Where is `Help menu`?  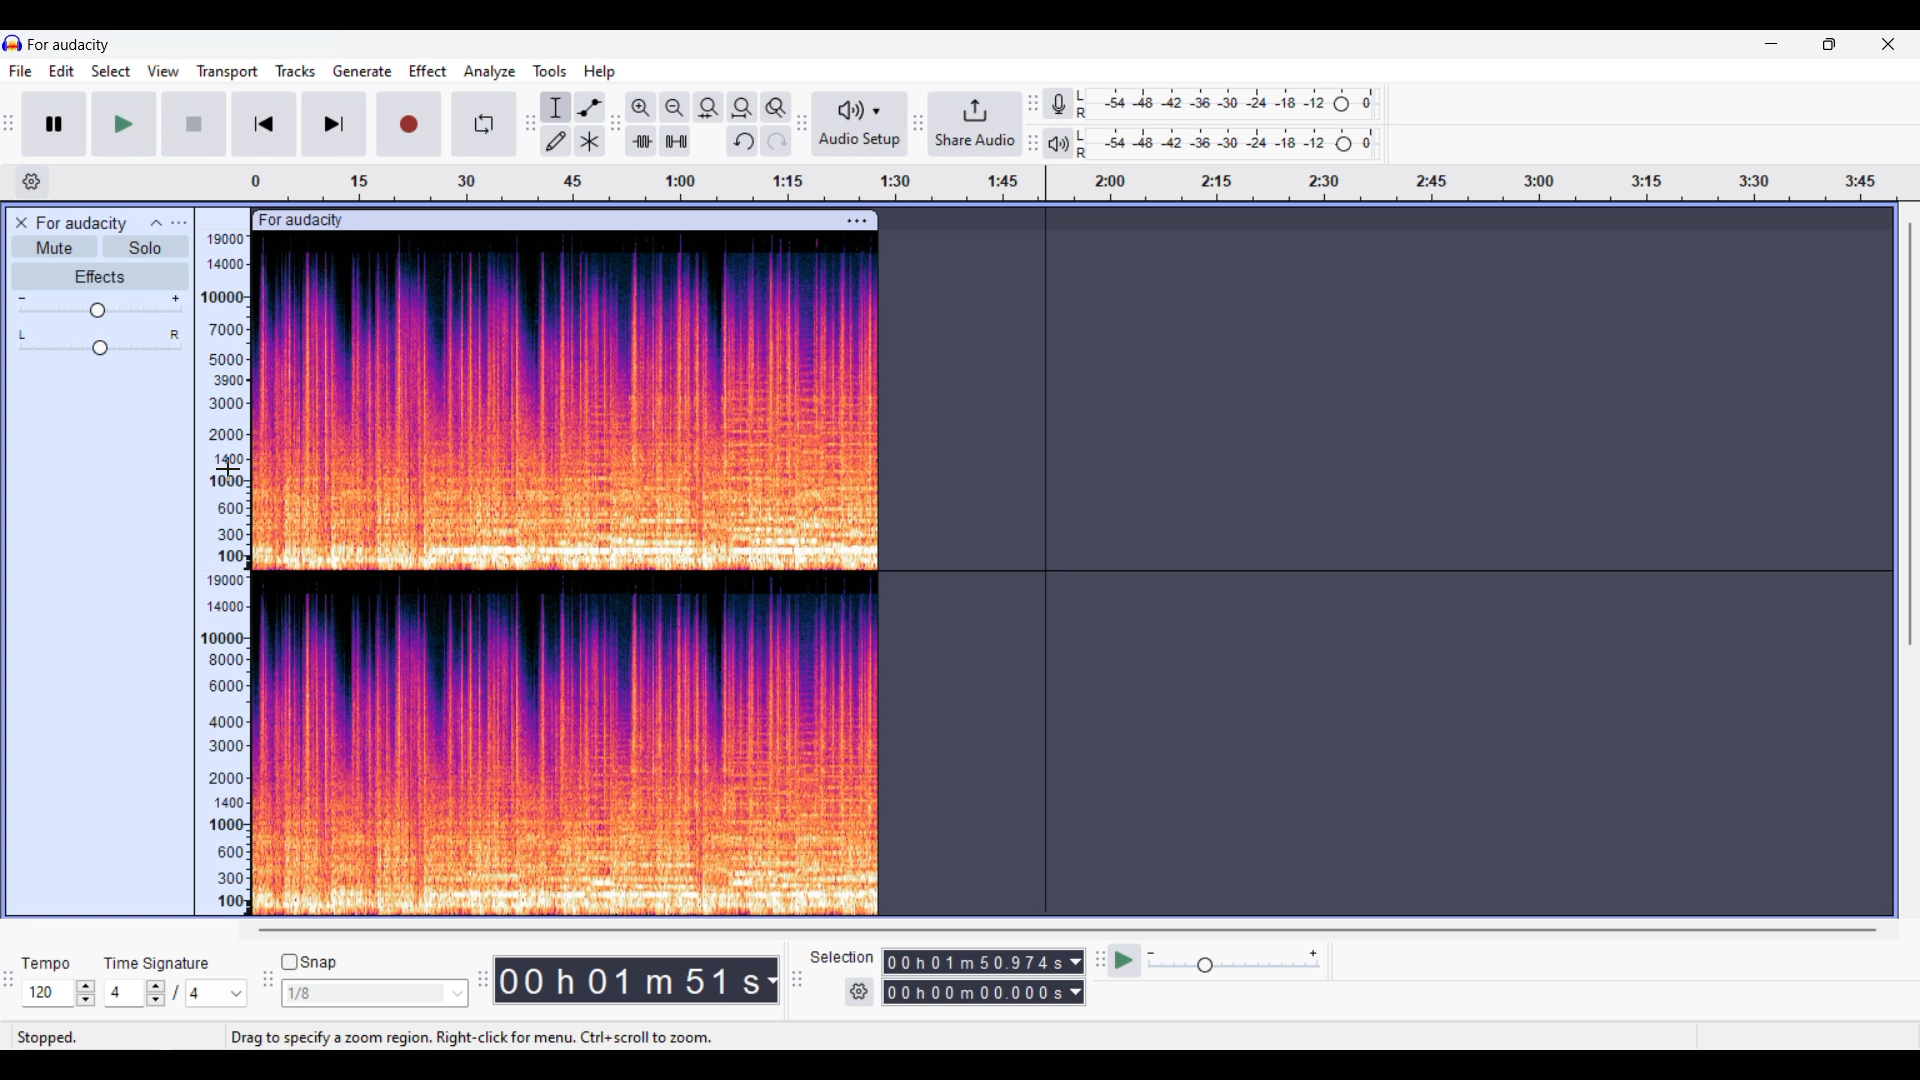 Help menu is located at coordinates (600, 72).